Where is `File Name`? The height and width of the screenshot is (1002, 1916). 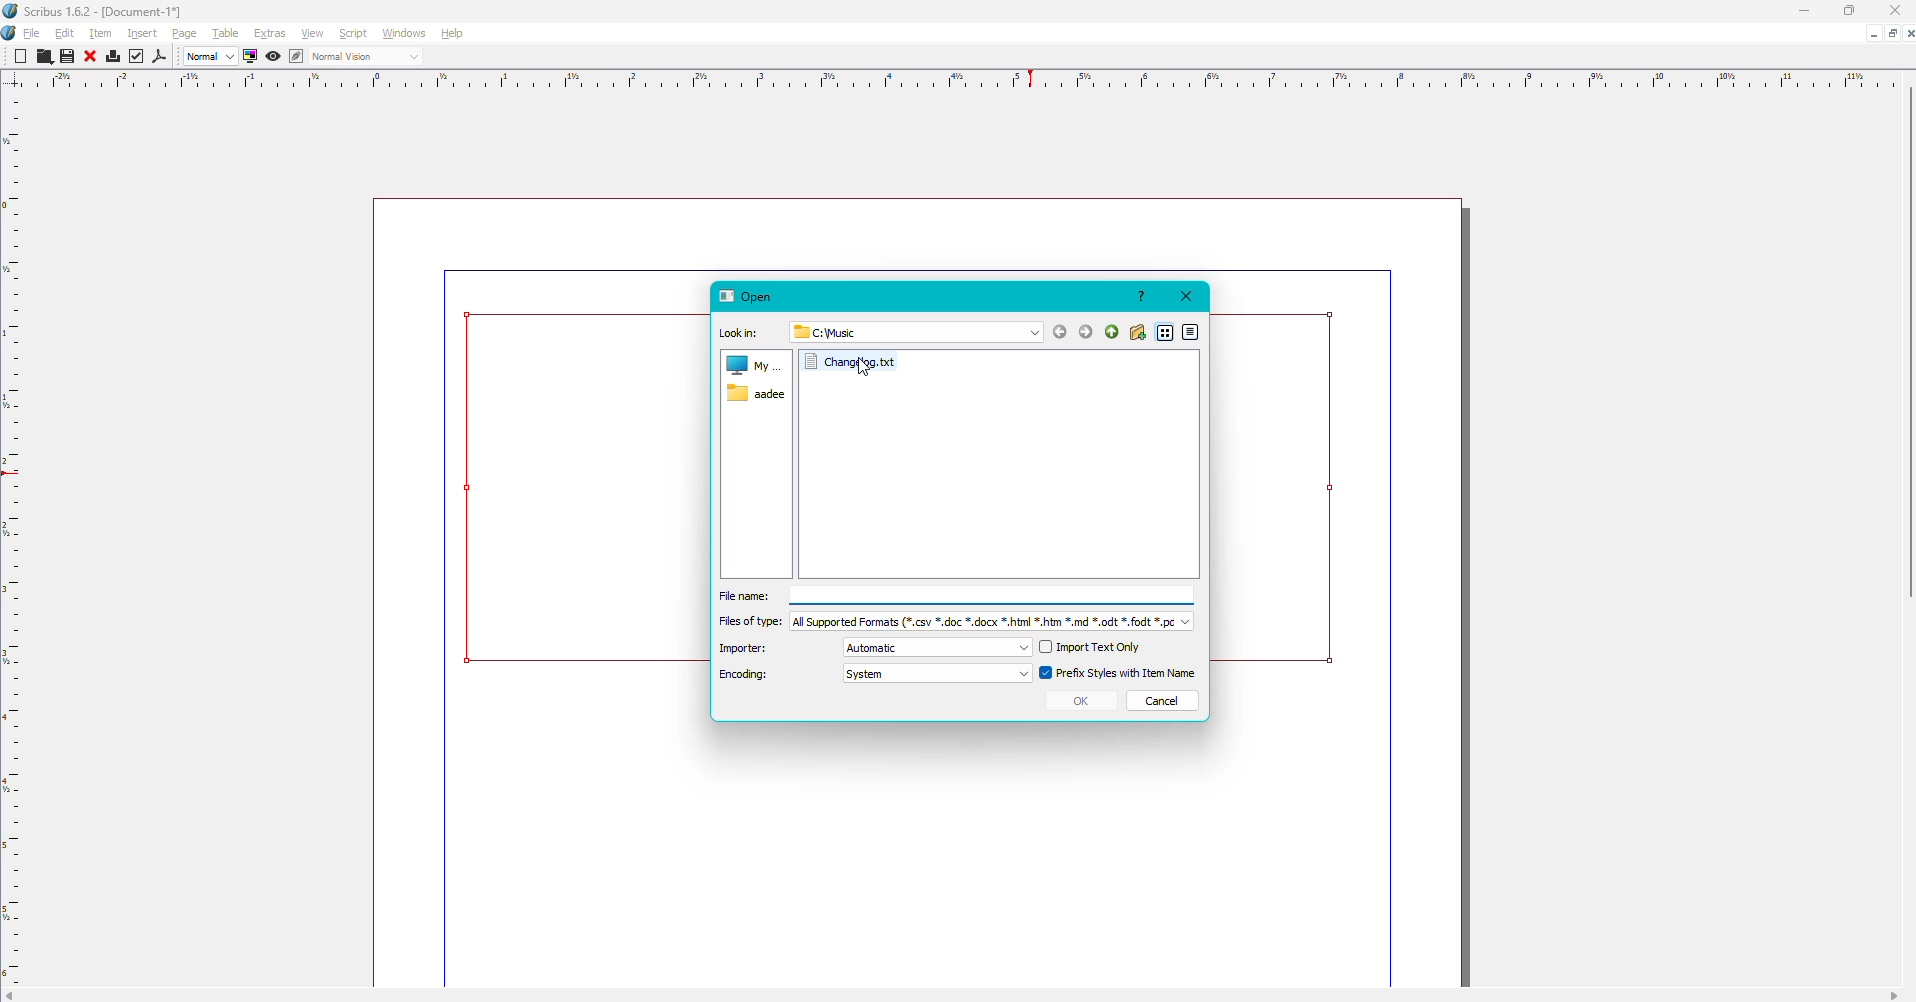 File Name is located at coordinates (956, 597).